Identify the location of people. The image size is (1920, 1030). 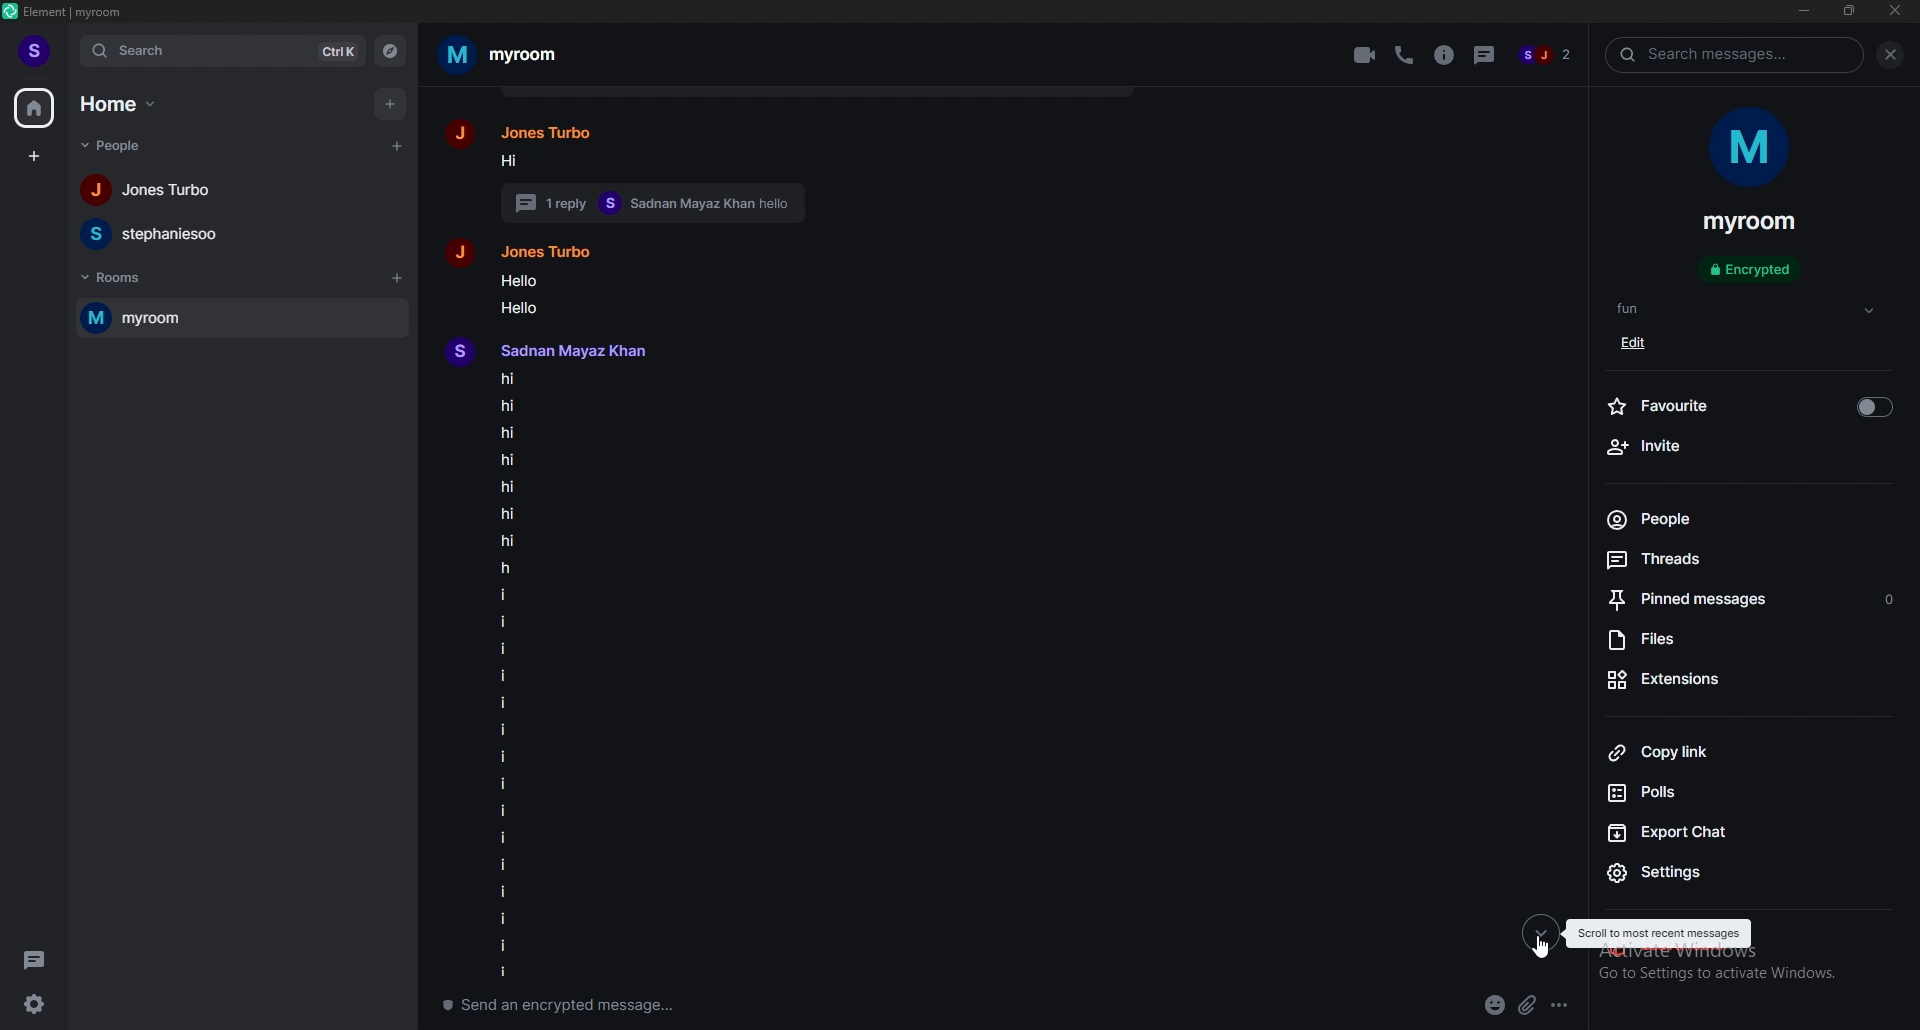
(448, 236).